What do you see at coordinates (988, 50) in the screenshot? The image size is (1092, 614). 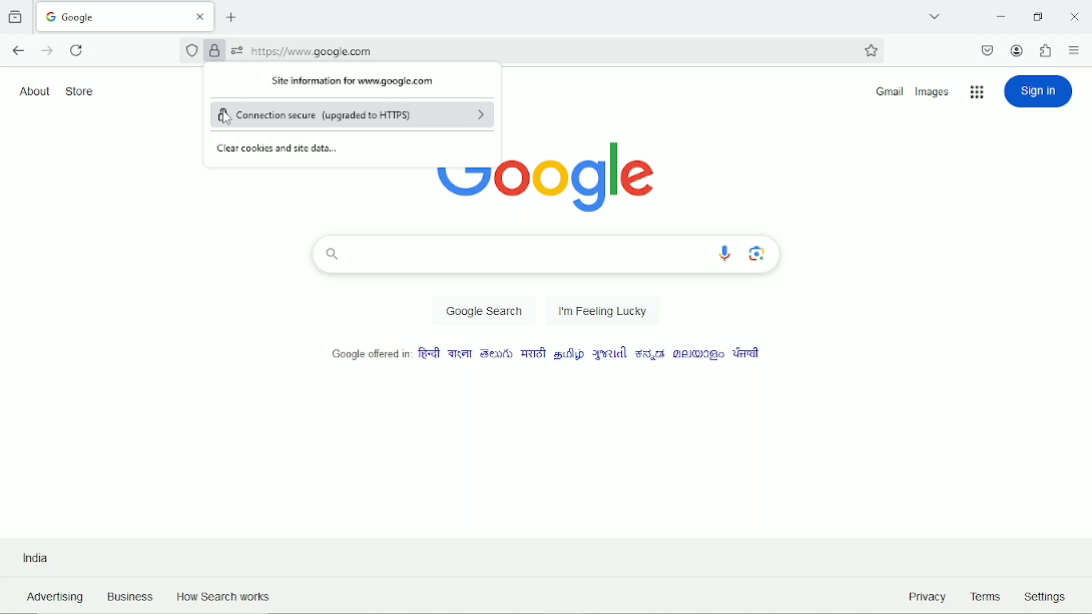 I see `save to pocket` at bounding box center [988, 50].